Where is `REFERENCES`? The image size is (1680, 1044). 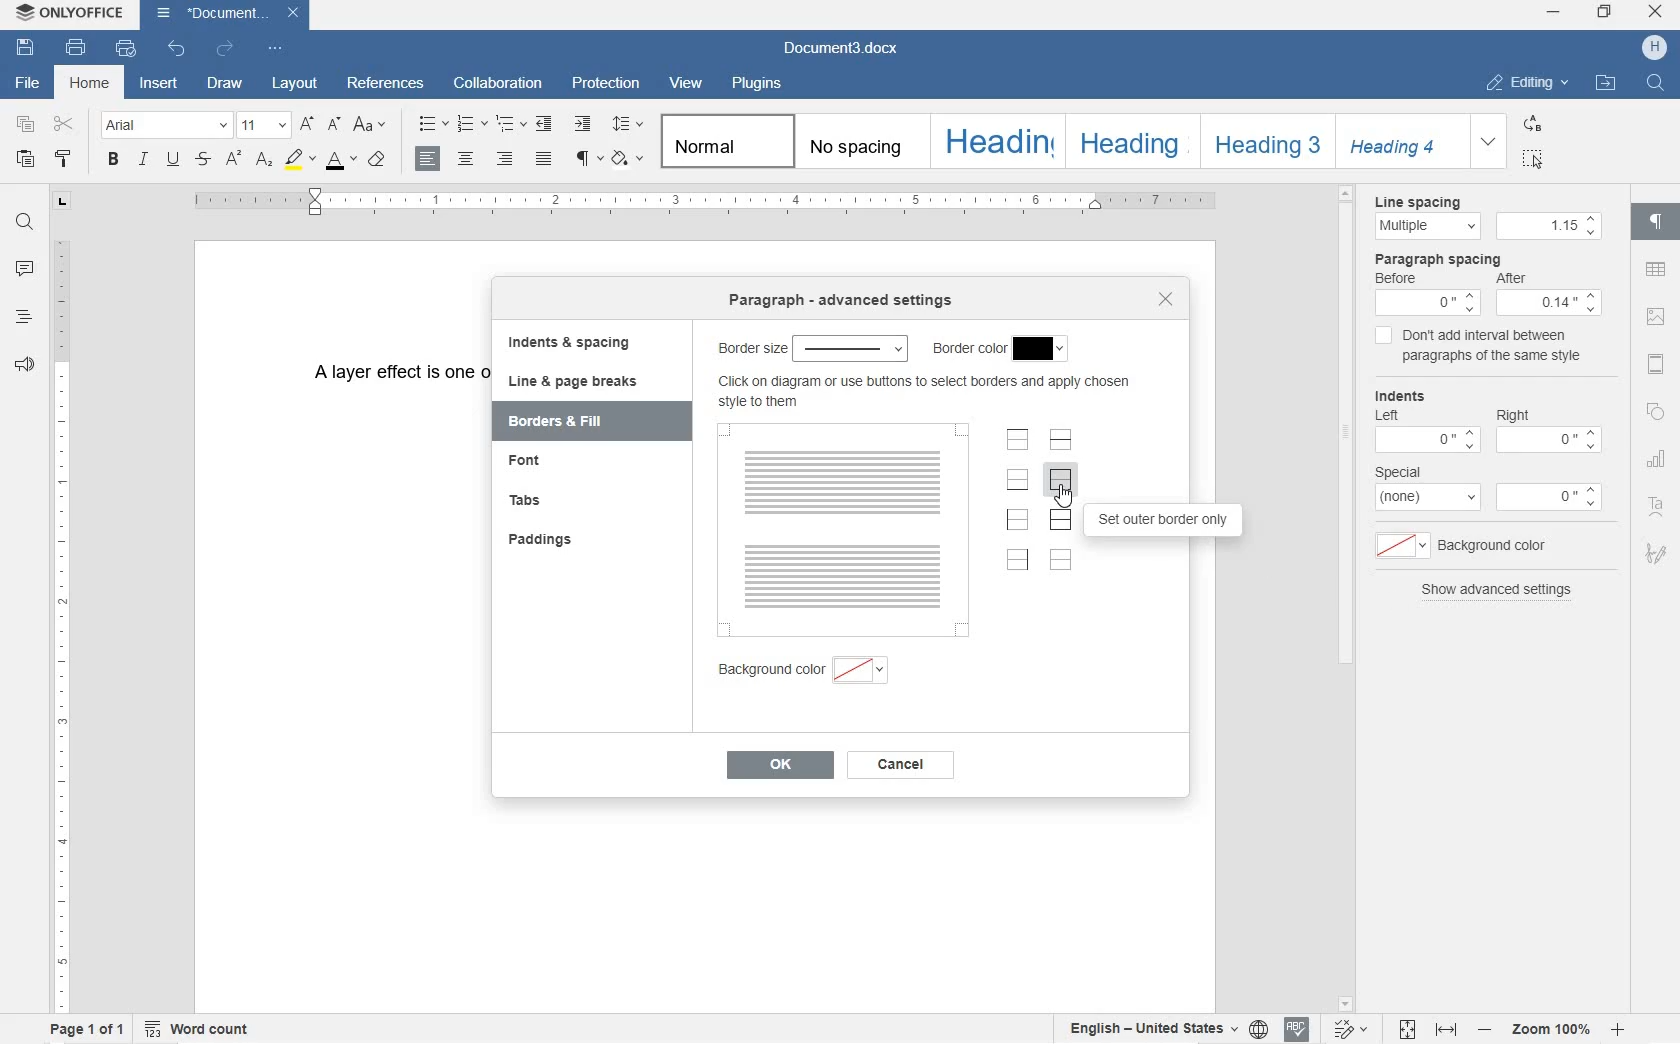 REFERENCES is located at coordinates (386, 84).